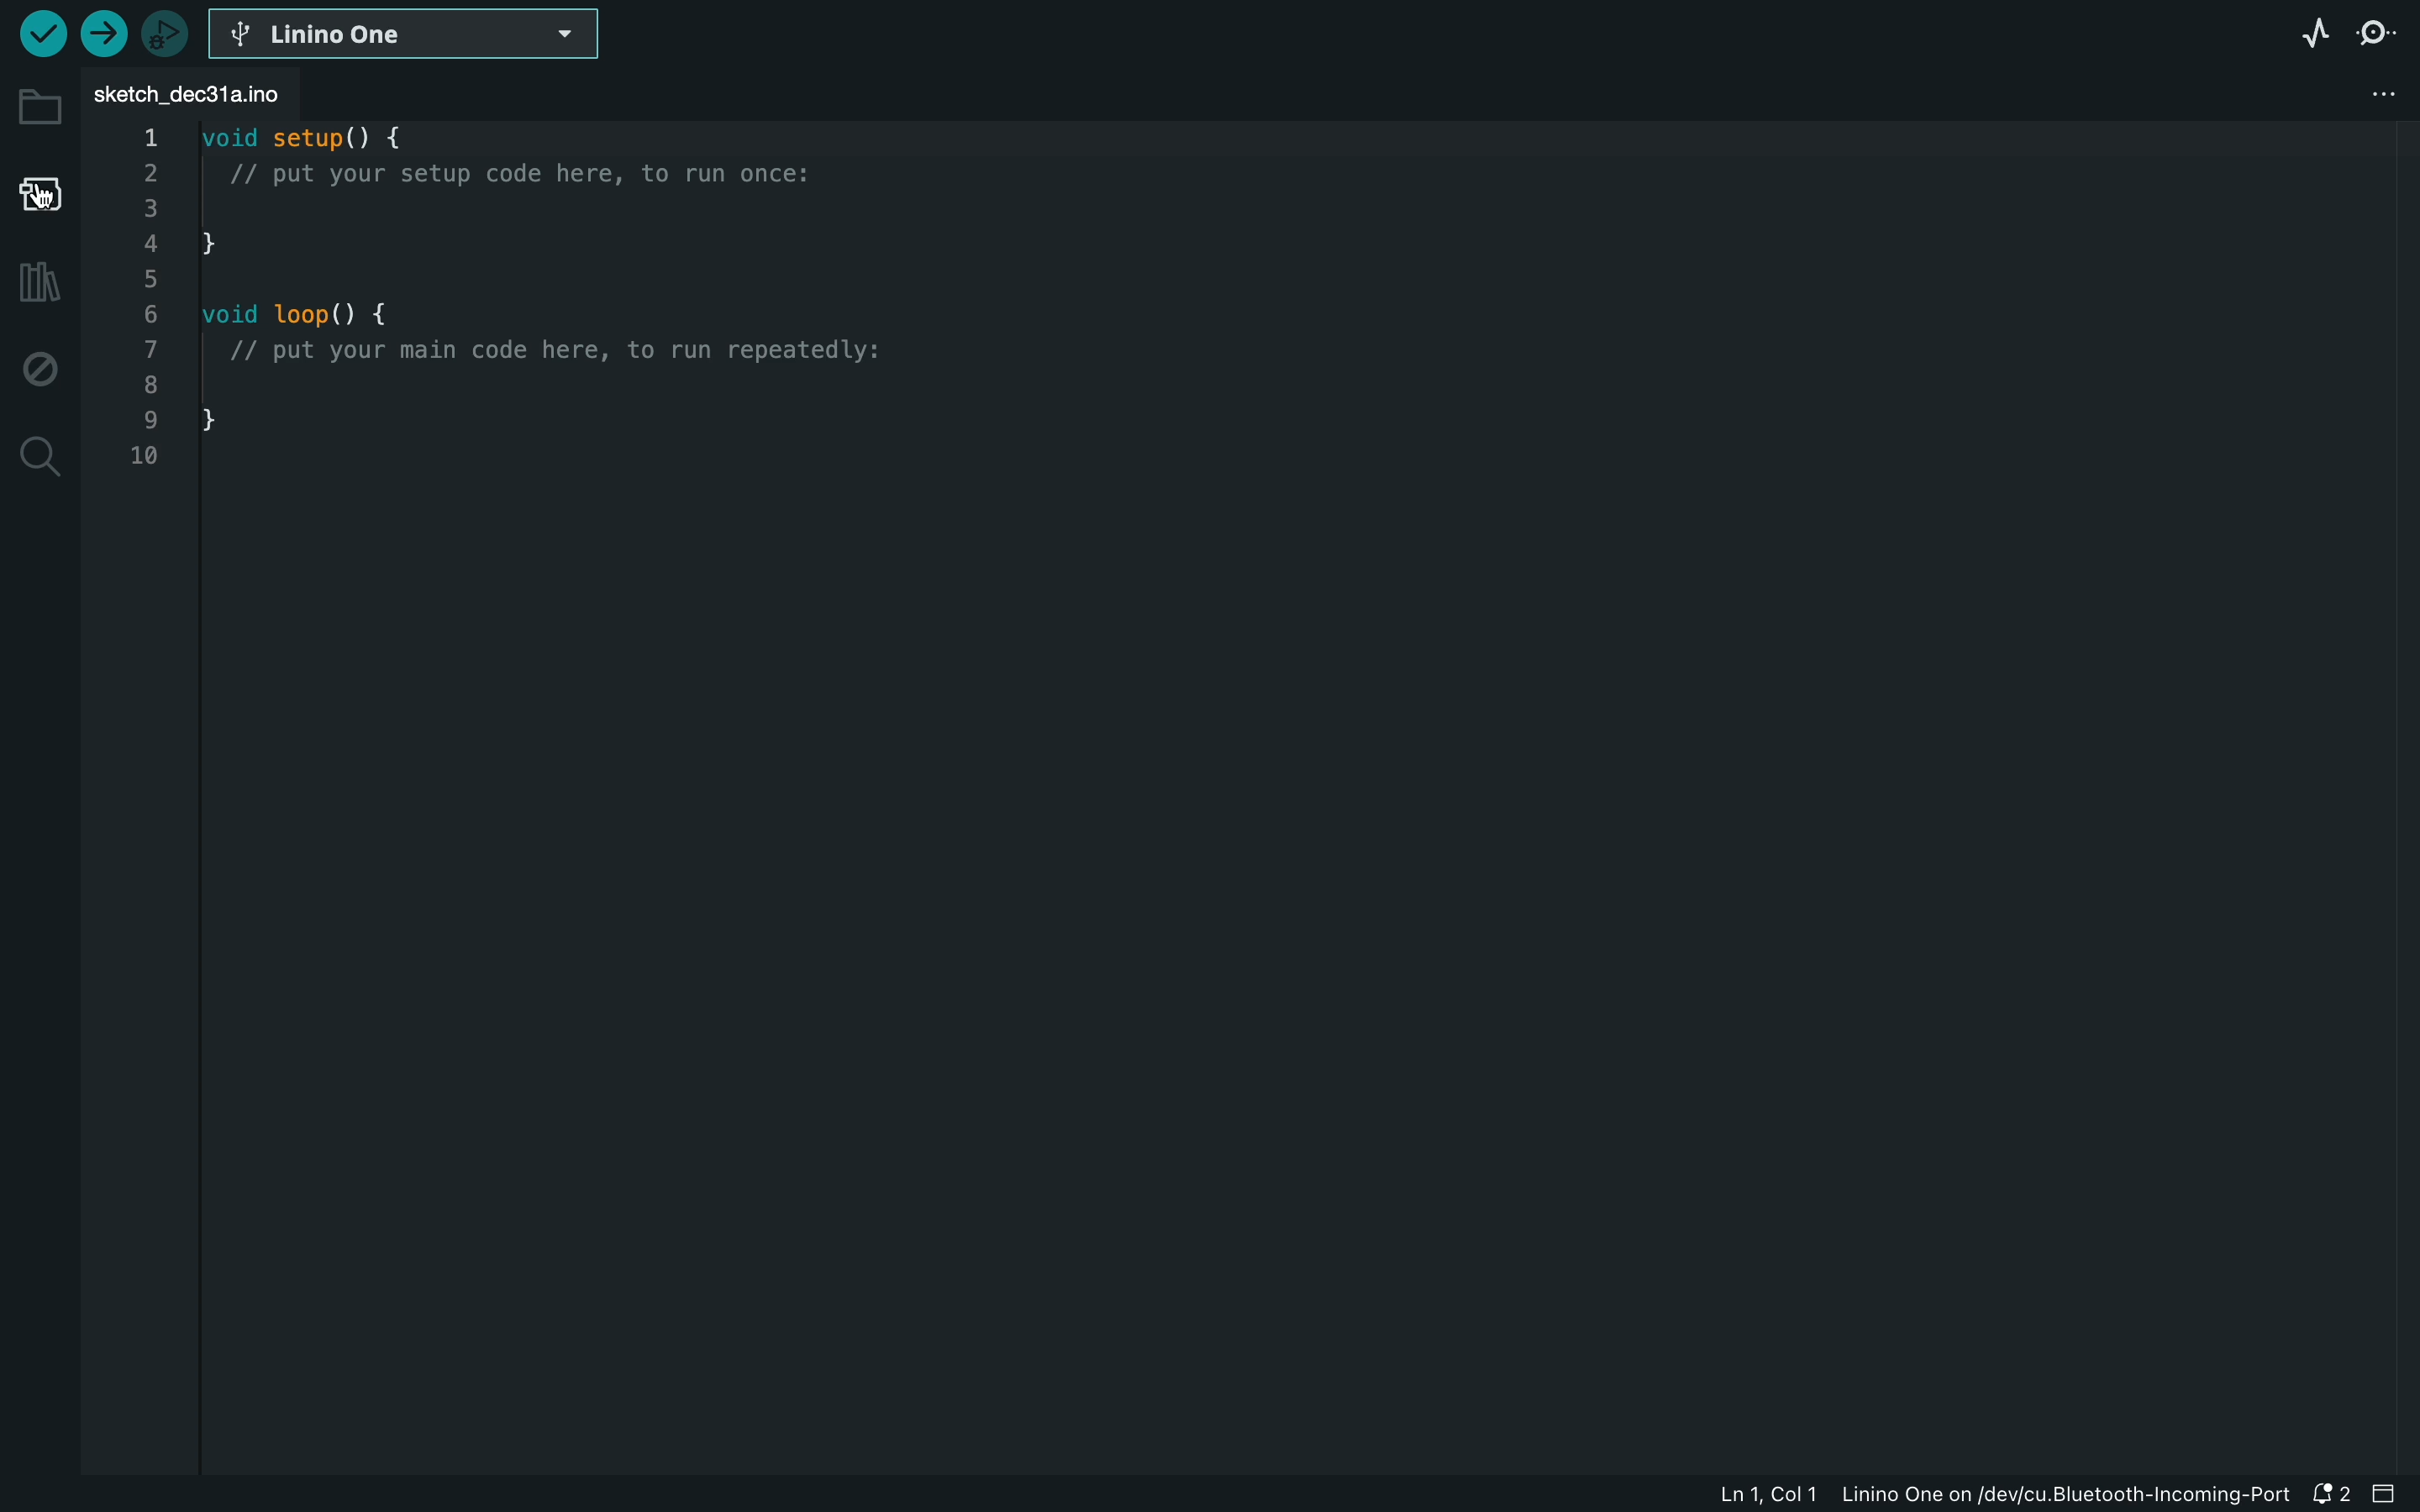  I want to click on cursor, so click(53, 198).